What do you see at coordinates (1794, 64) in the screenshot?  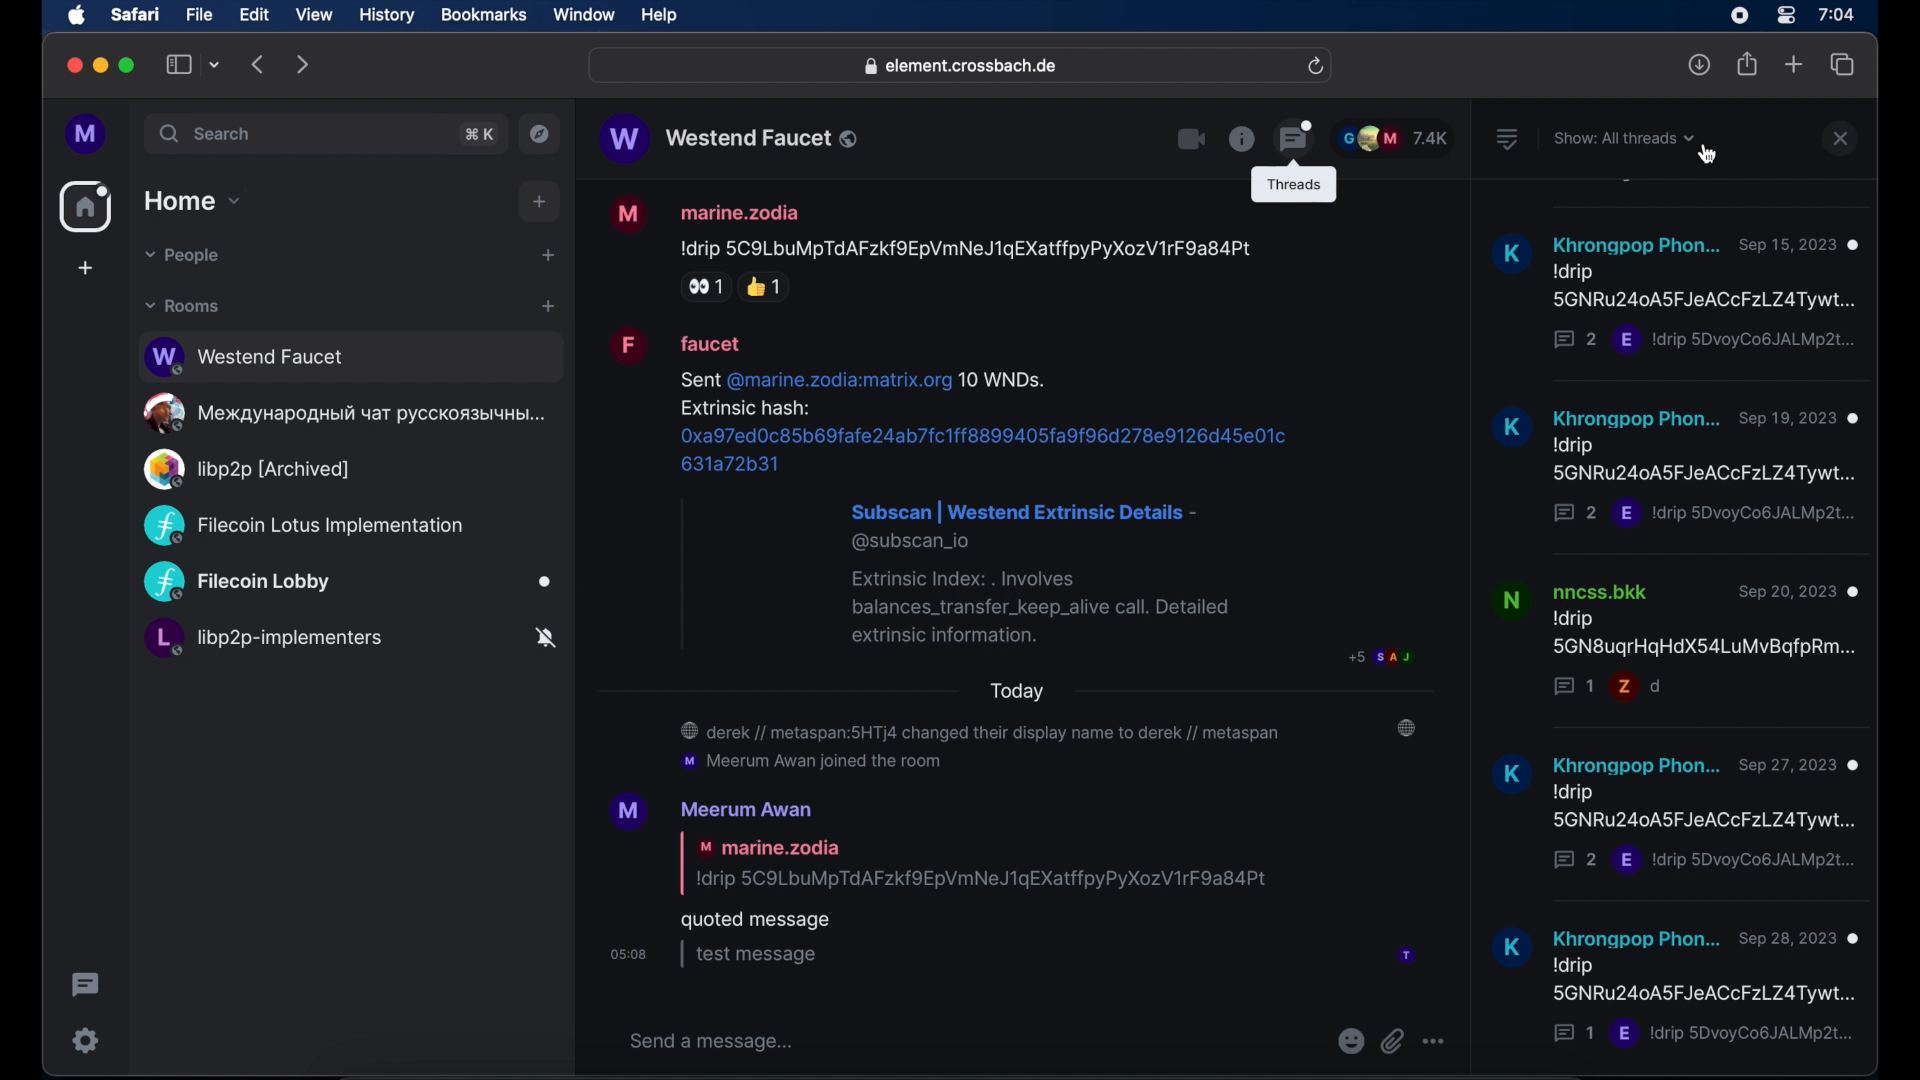 I see `new tab` at bounding box center [1794, 64].